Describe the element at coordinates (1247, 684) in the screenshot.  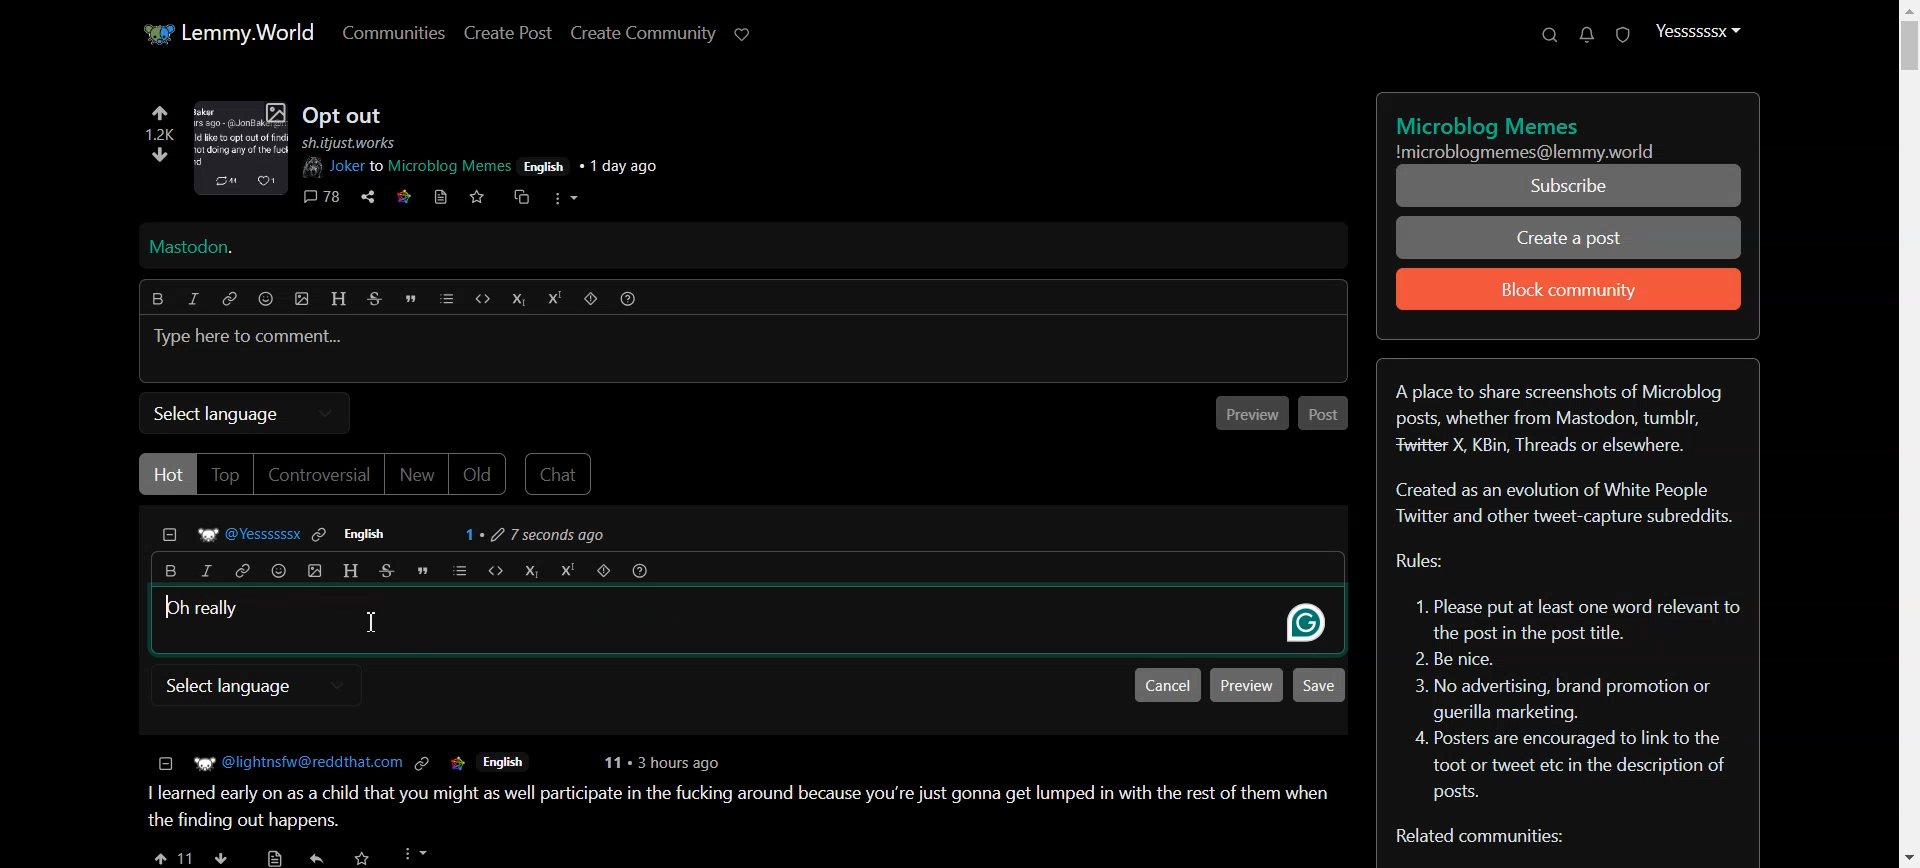
I see `Preview` at that location.